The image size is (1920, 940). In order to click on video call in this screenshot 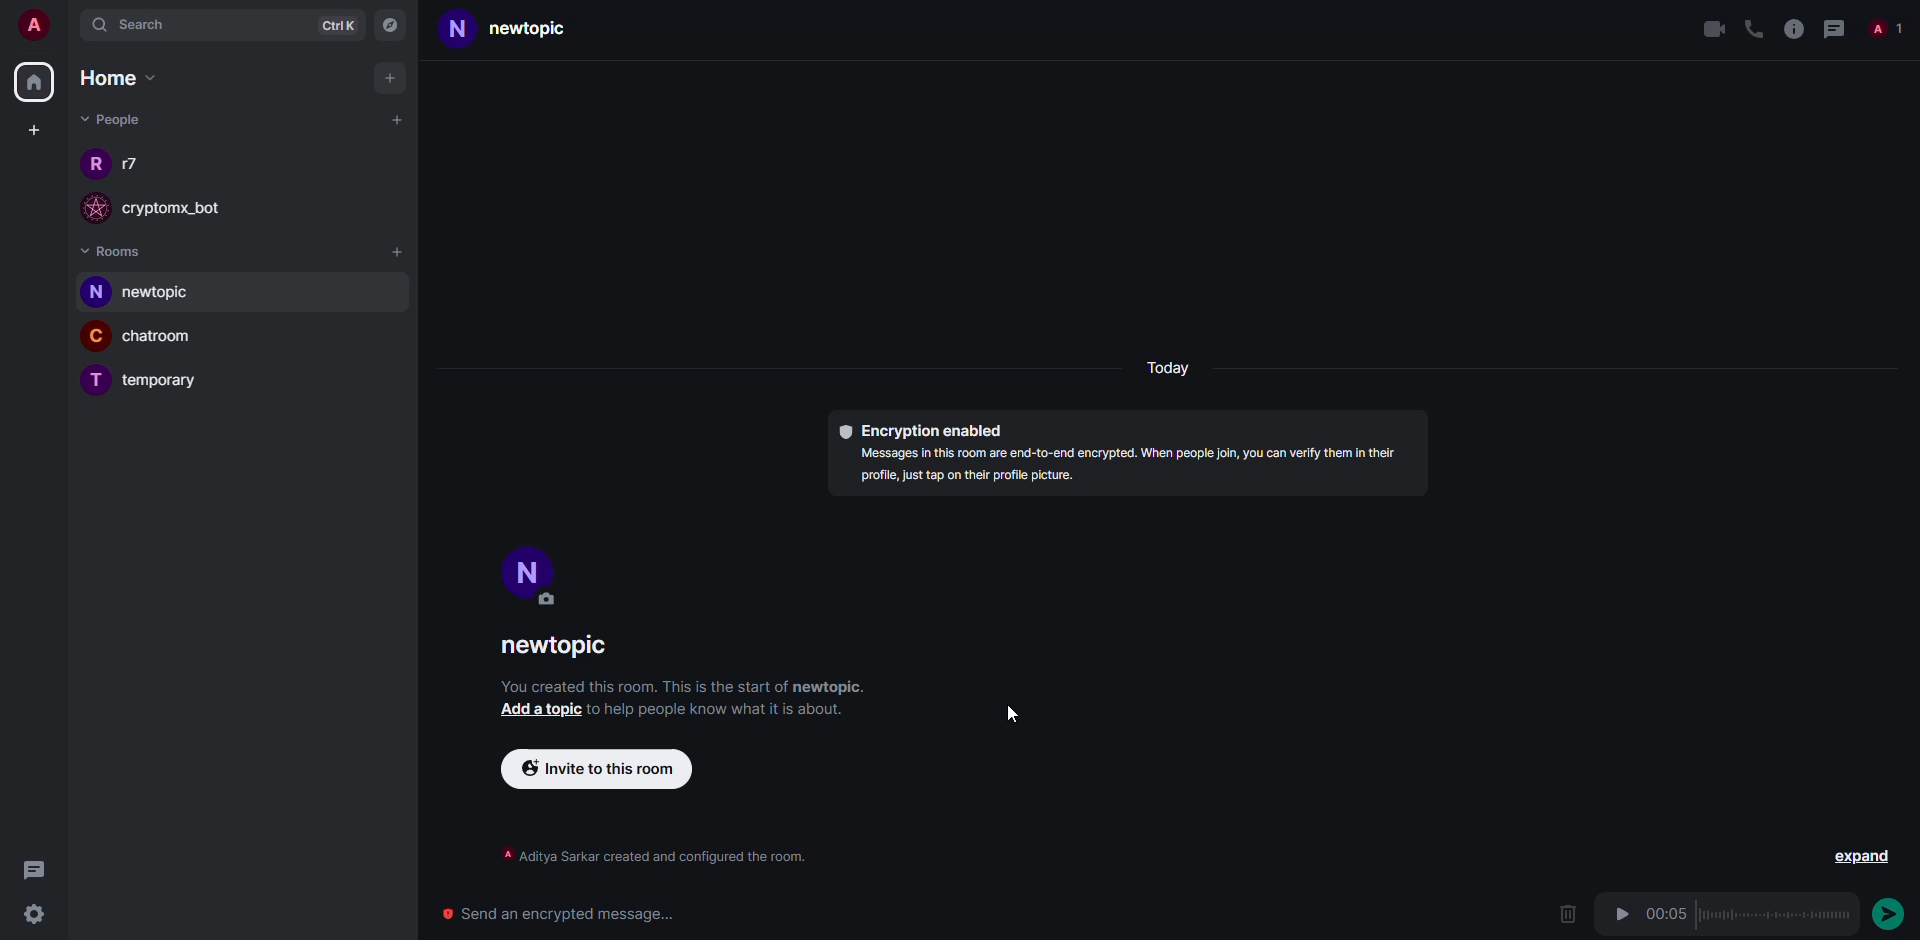, I will do `click(1712, 29)`.